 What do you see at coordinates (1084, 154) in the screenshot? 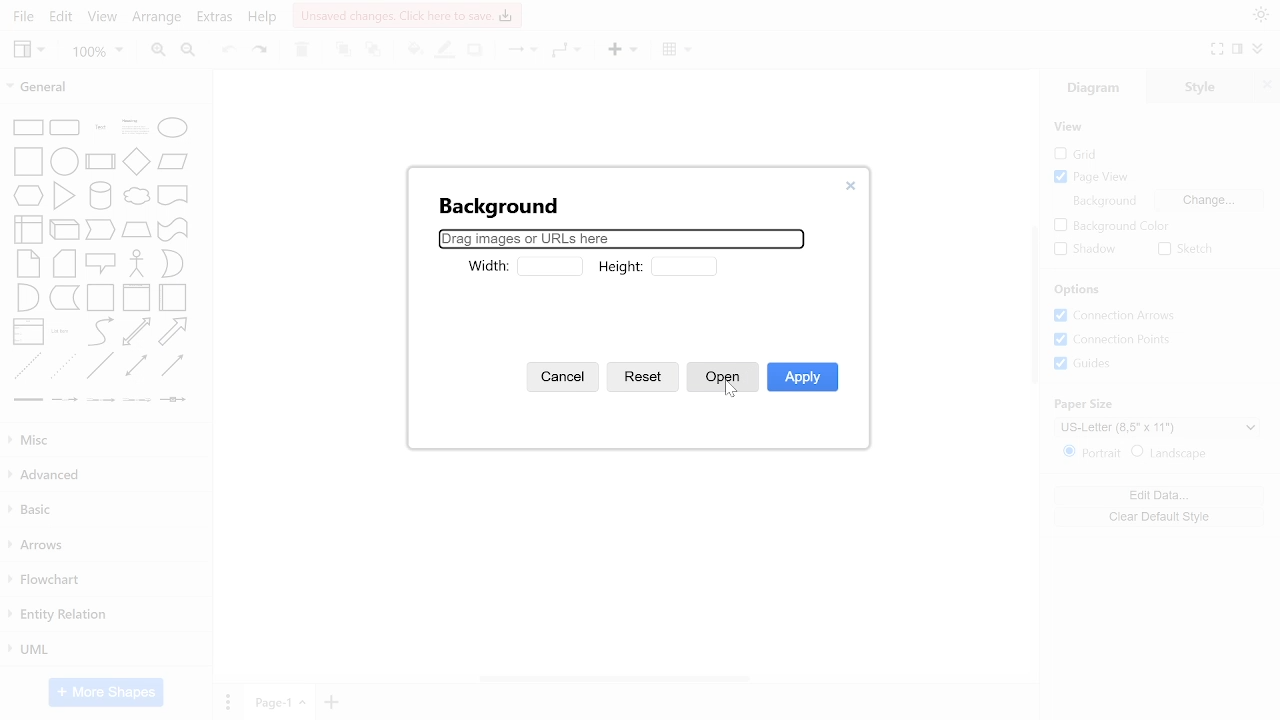
I see `grid` at bounding box center [1084, 154].